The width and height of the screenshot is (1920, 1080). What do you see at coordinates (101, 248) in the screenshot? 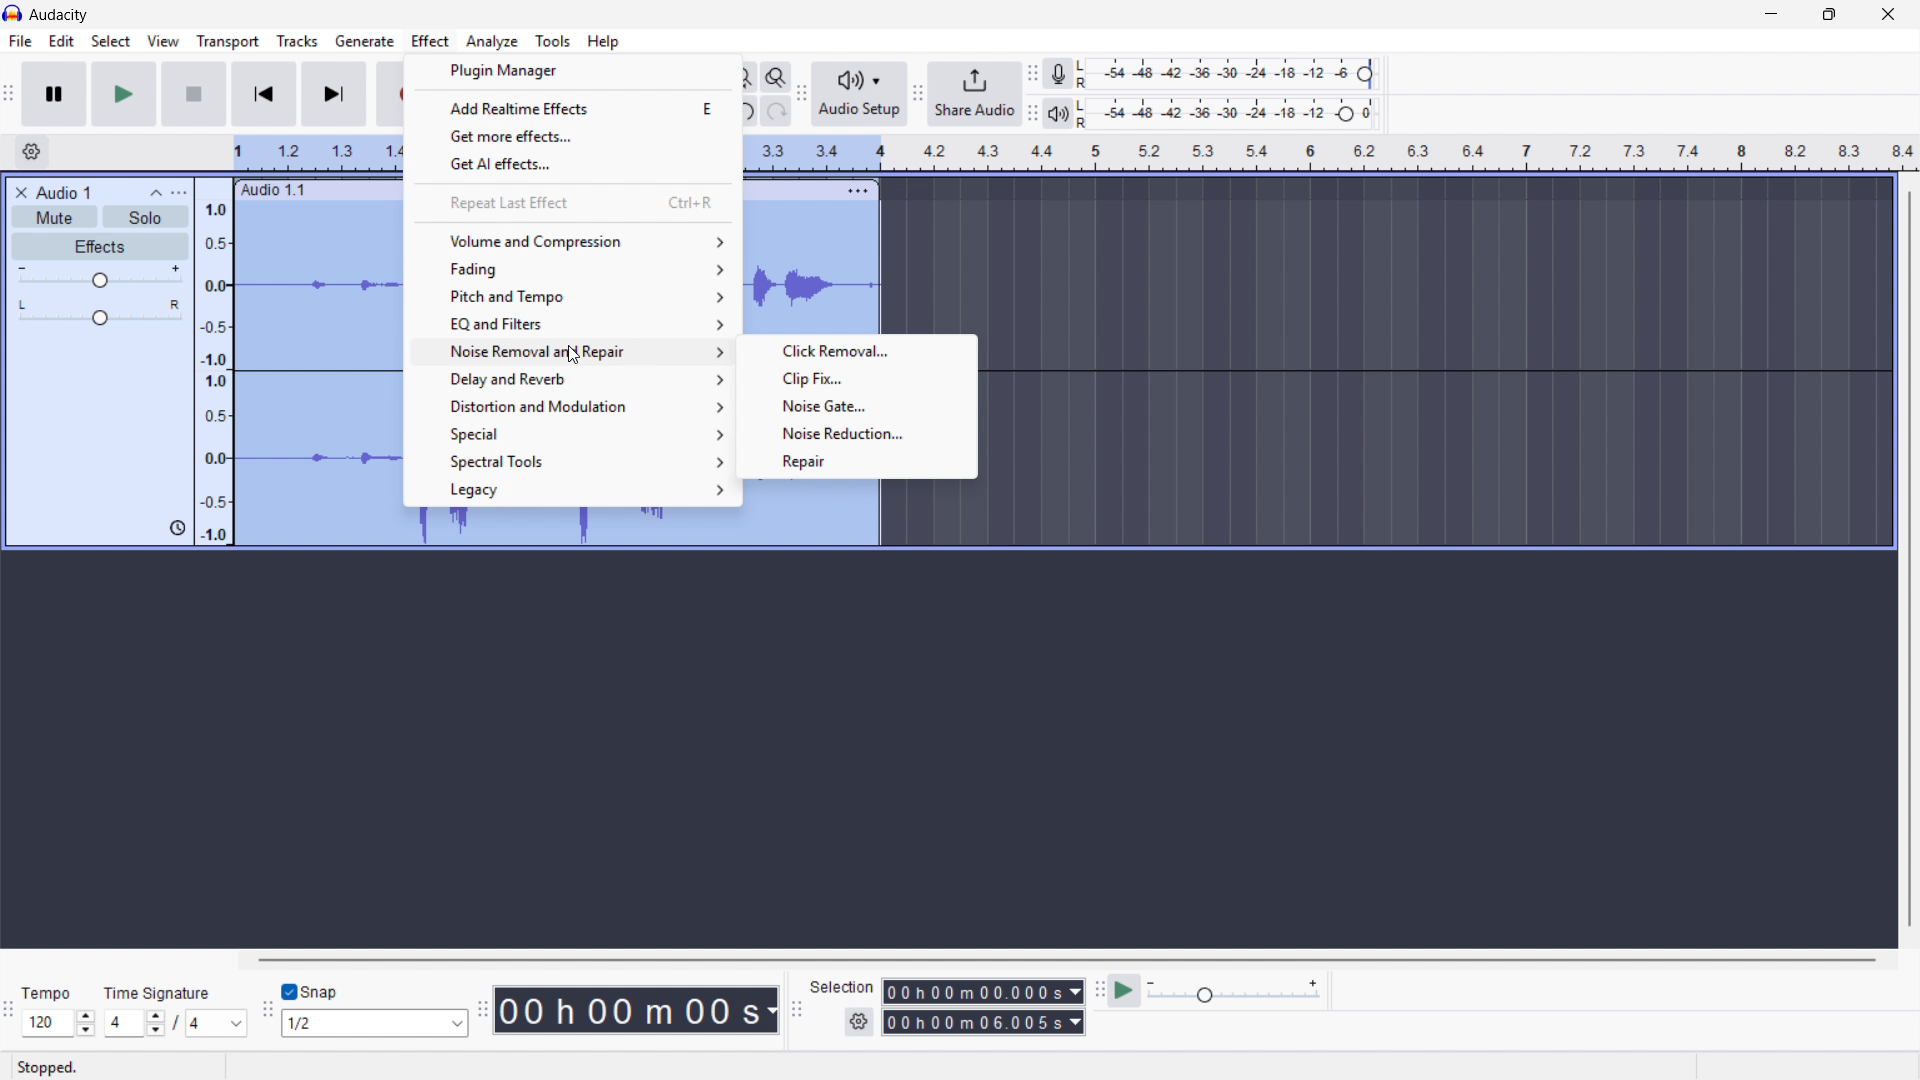
I see `Effects` at bounding box center [101, 248].